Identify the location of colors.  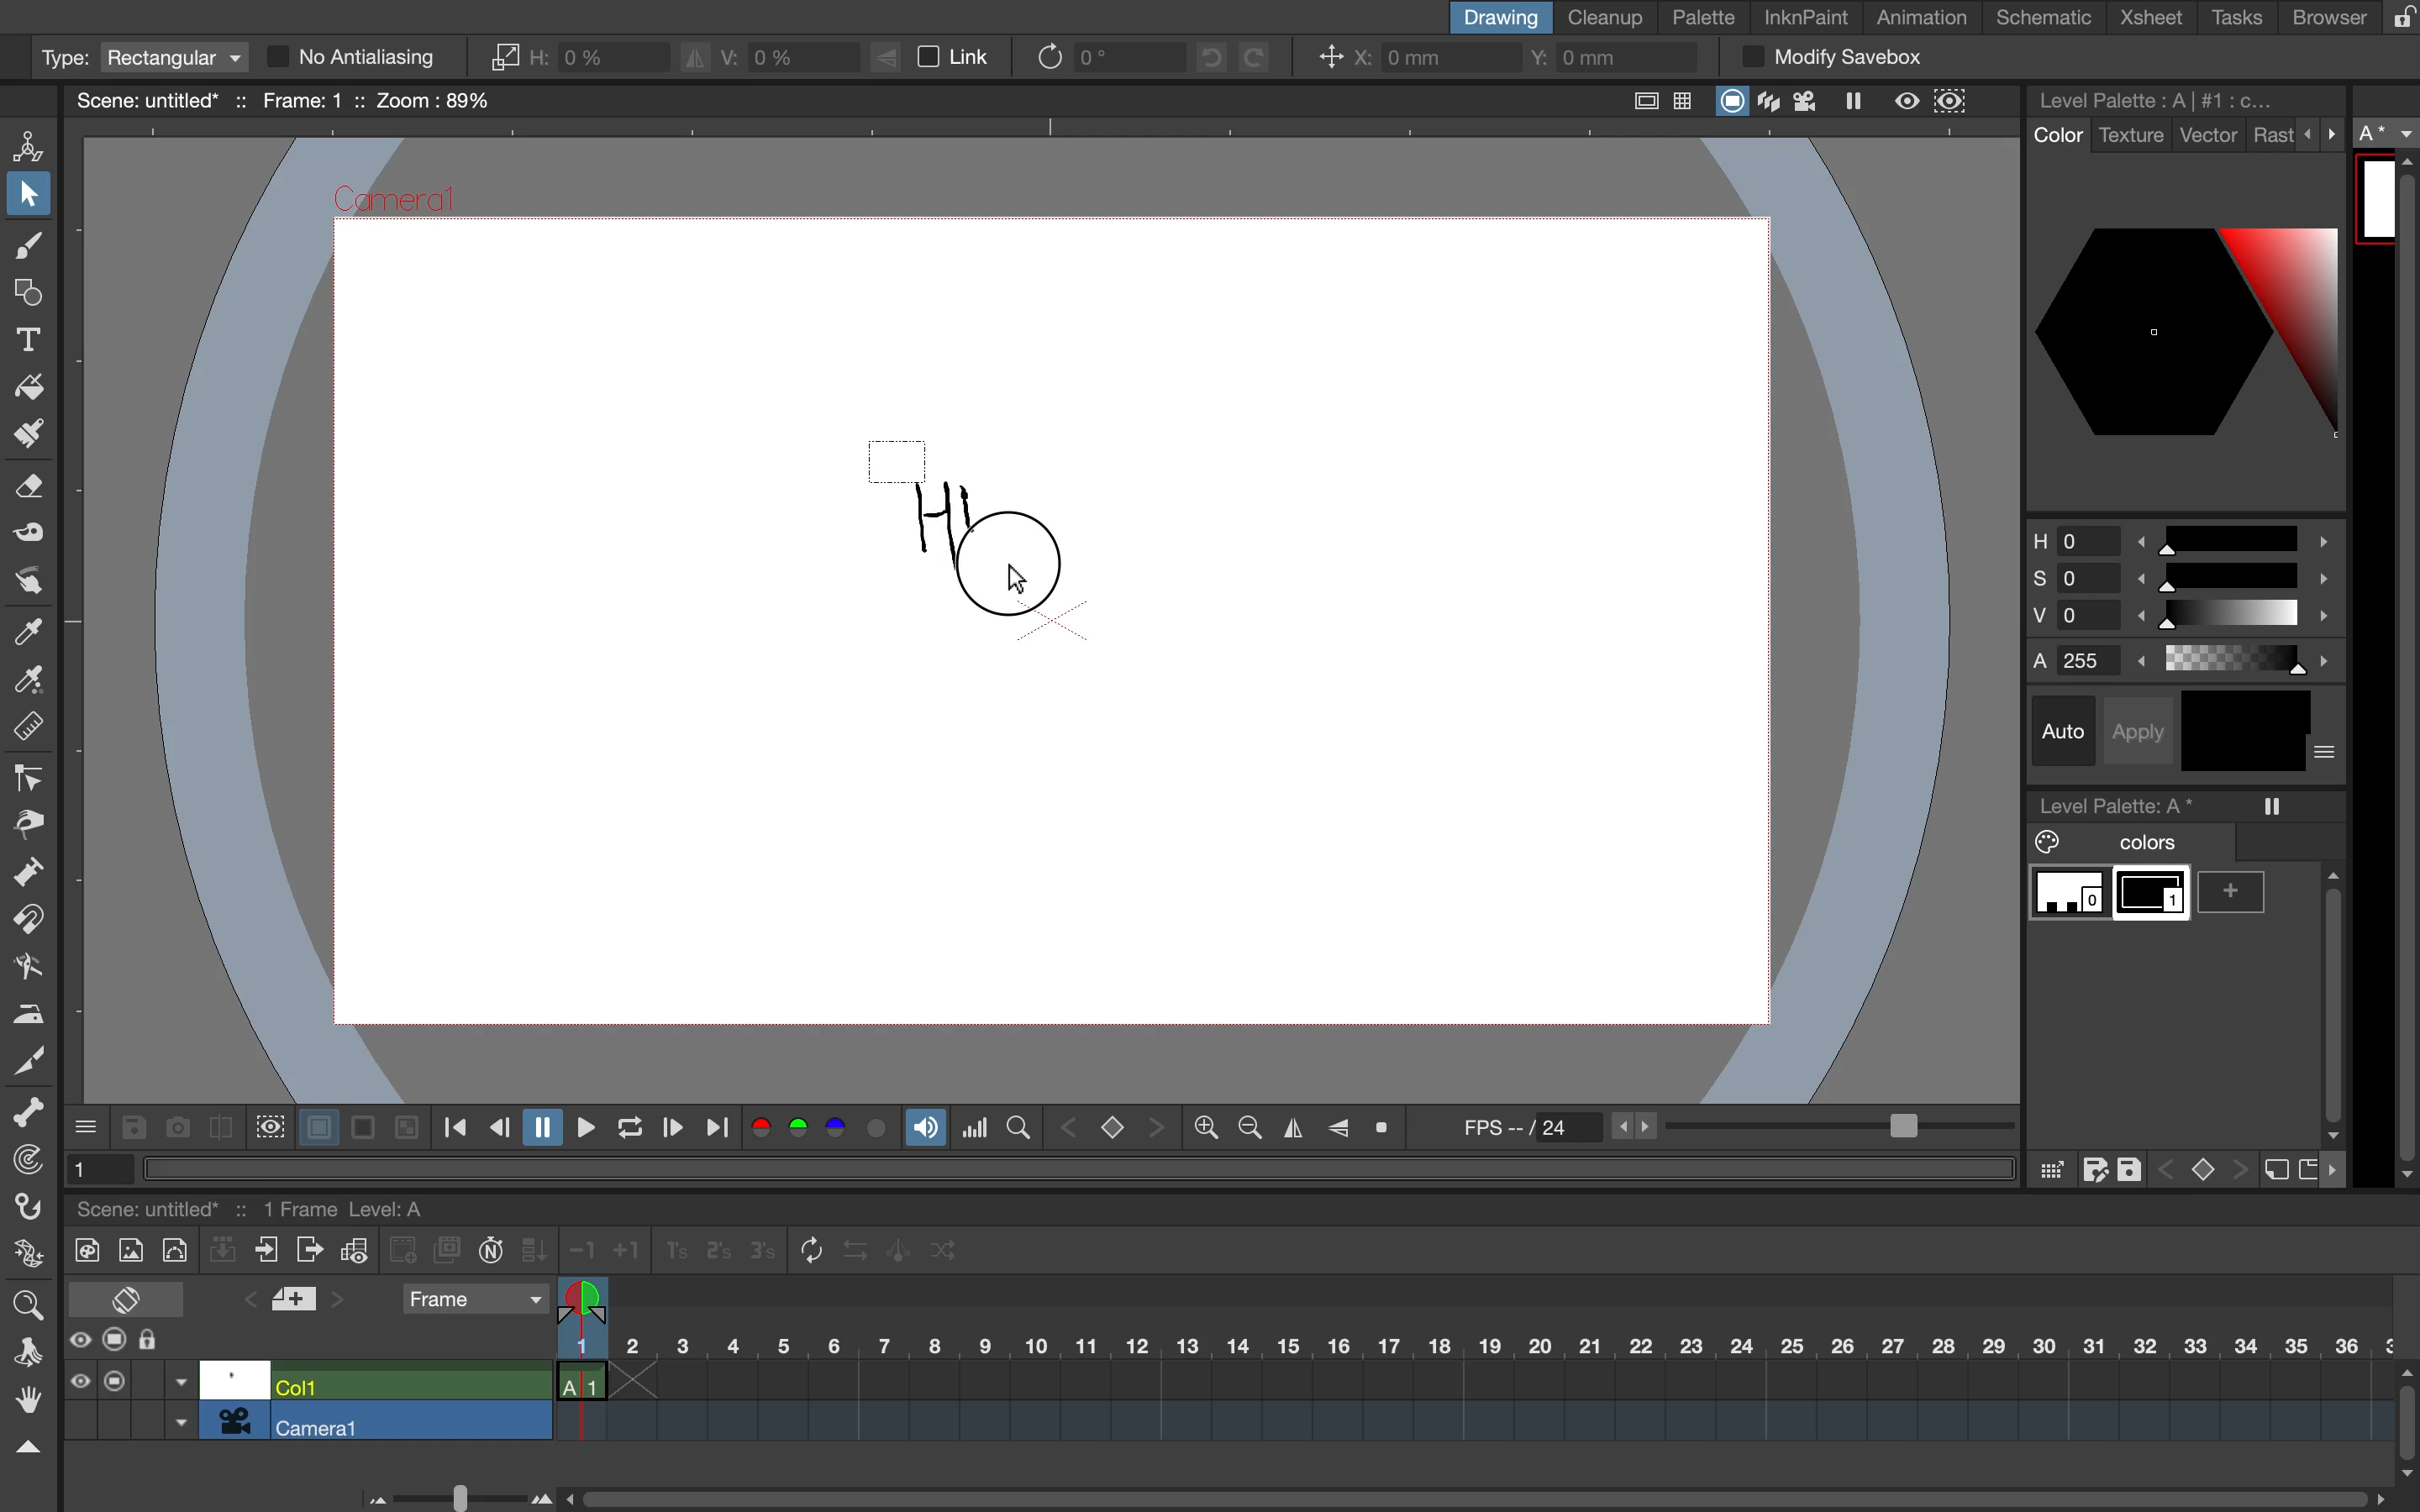
(822, 1130).